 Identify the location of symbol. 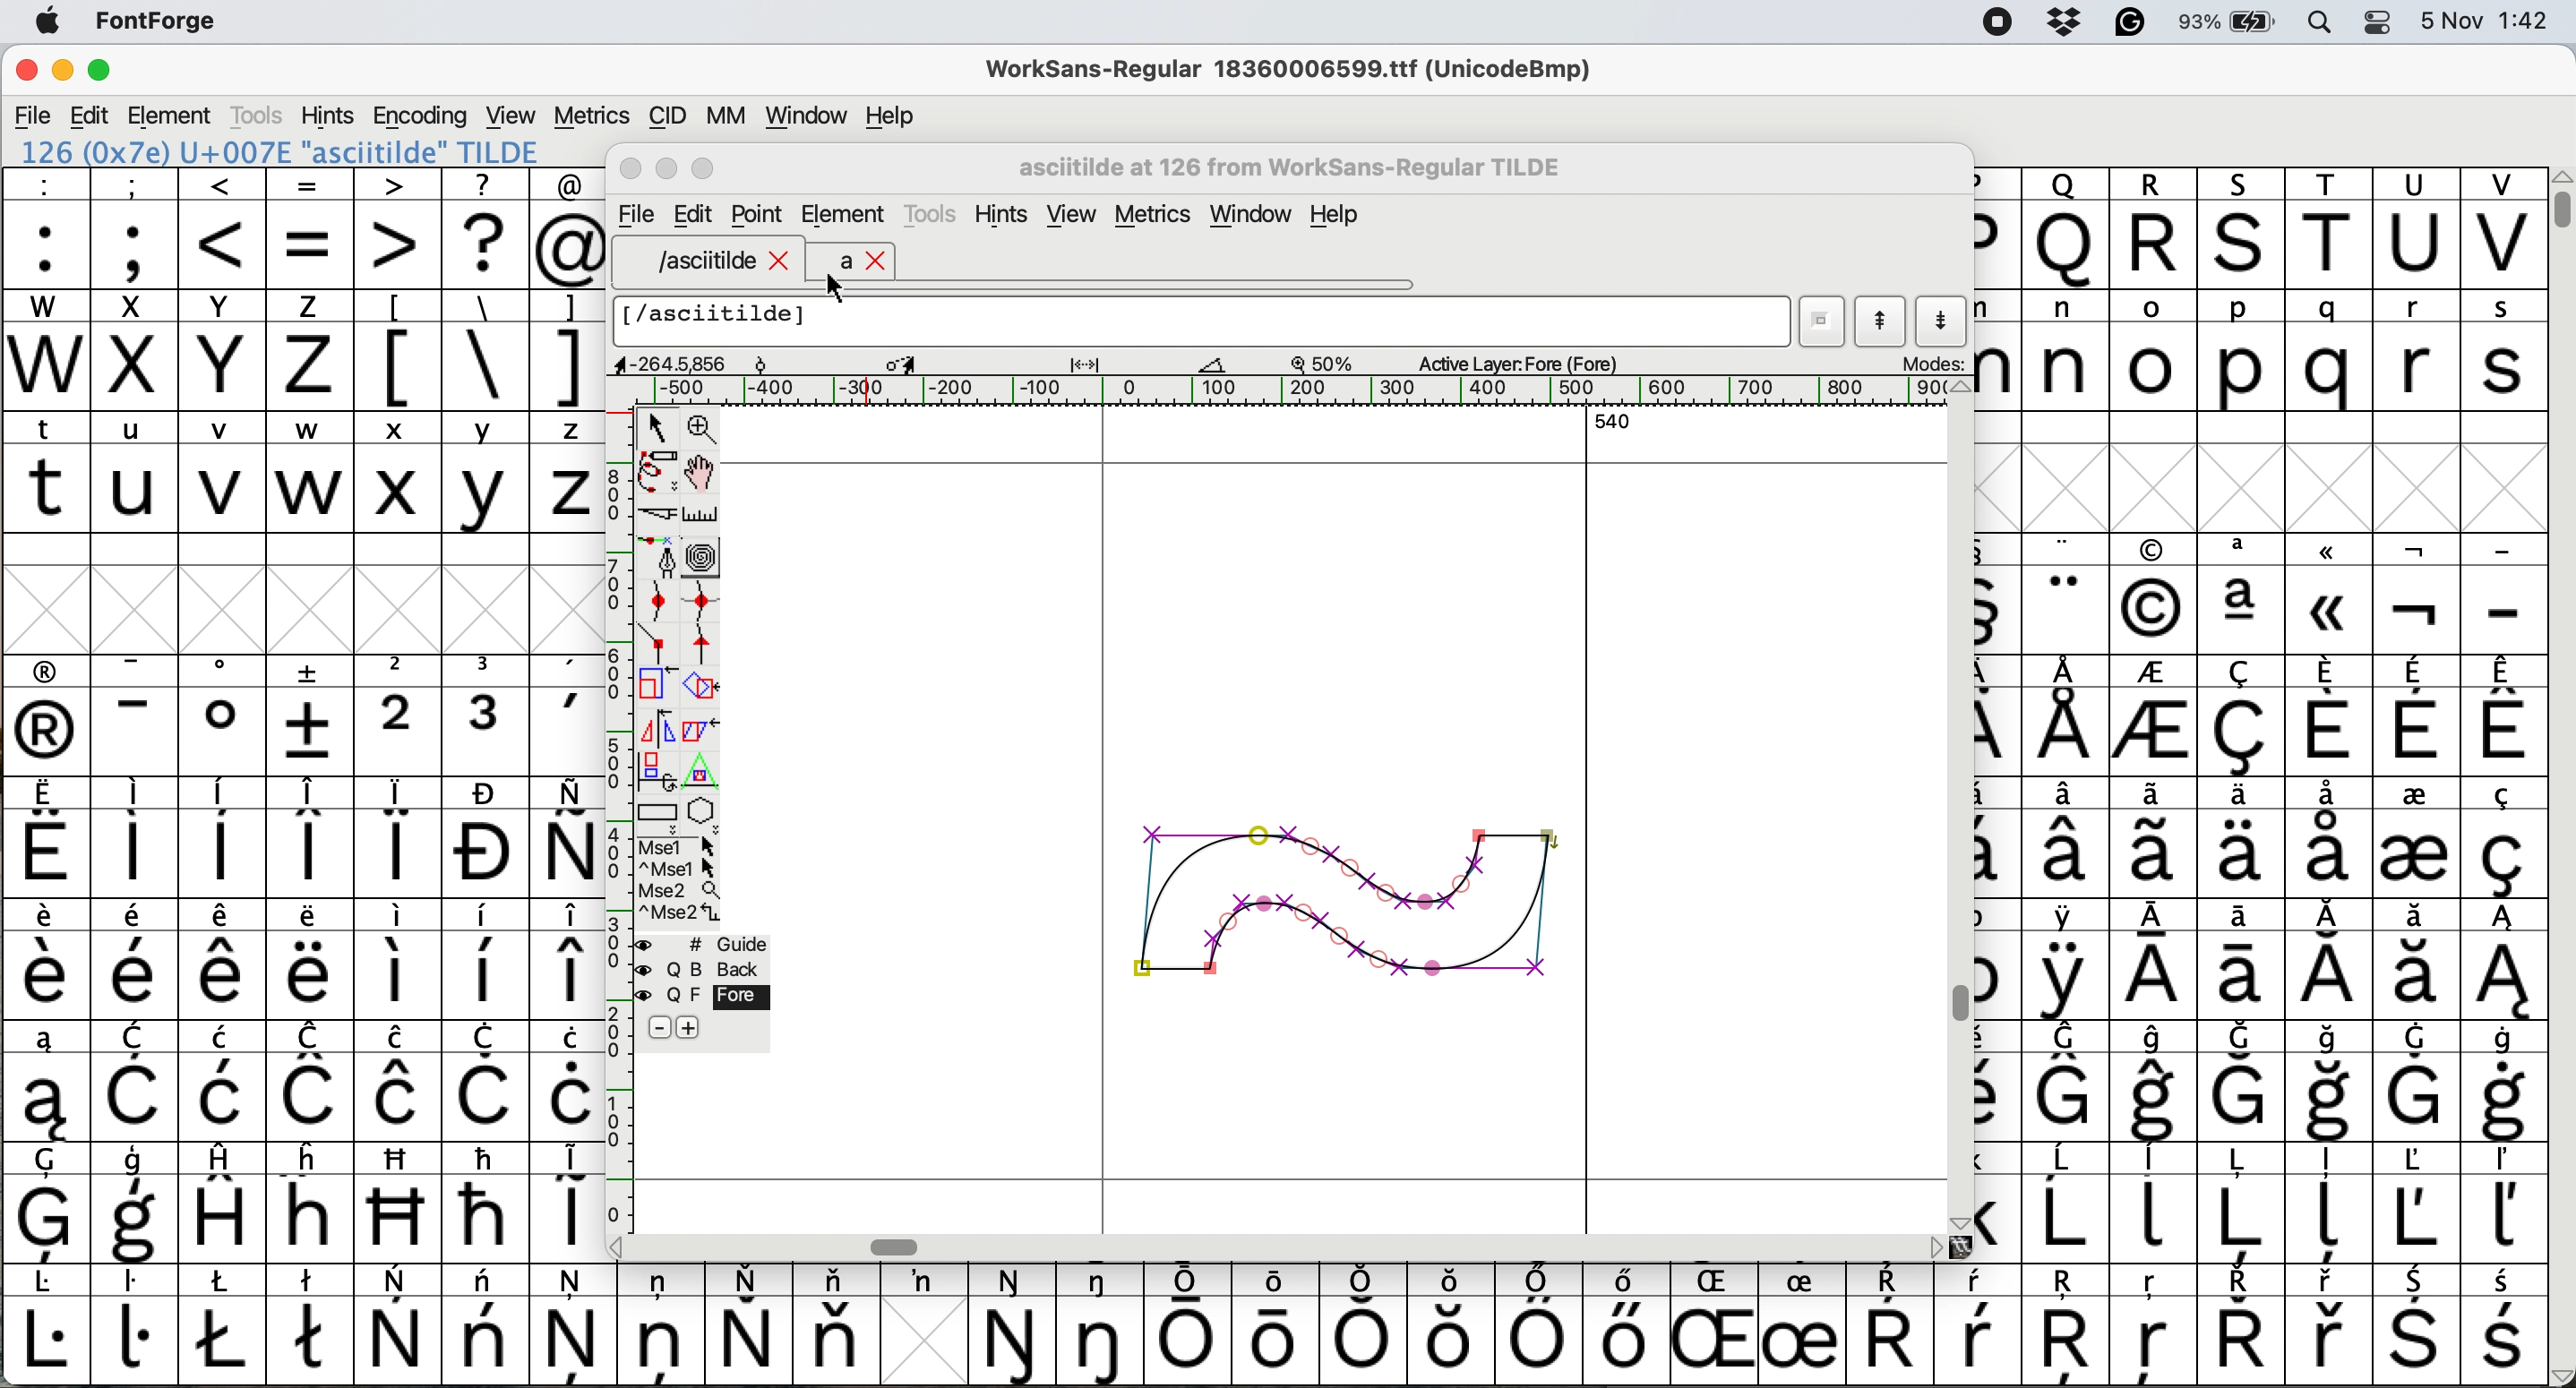
(2153, 962).